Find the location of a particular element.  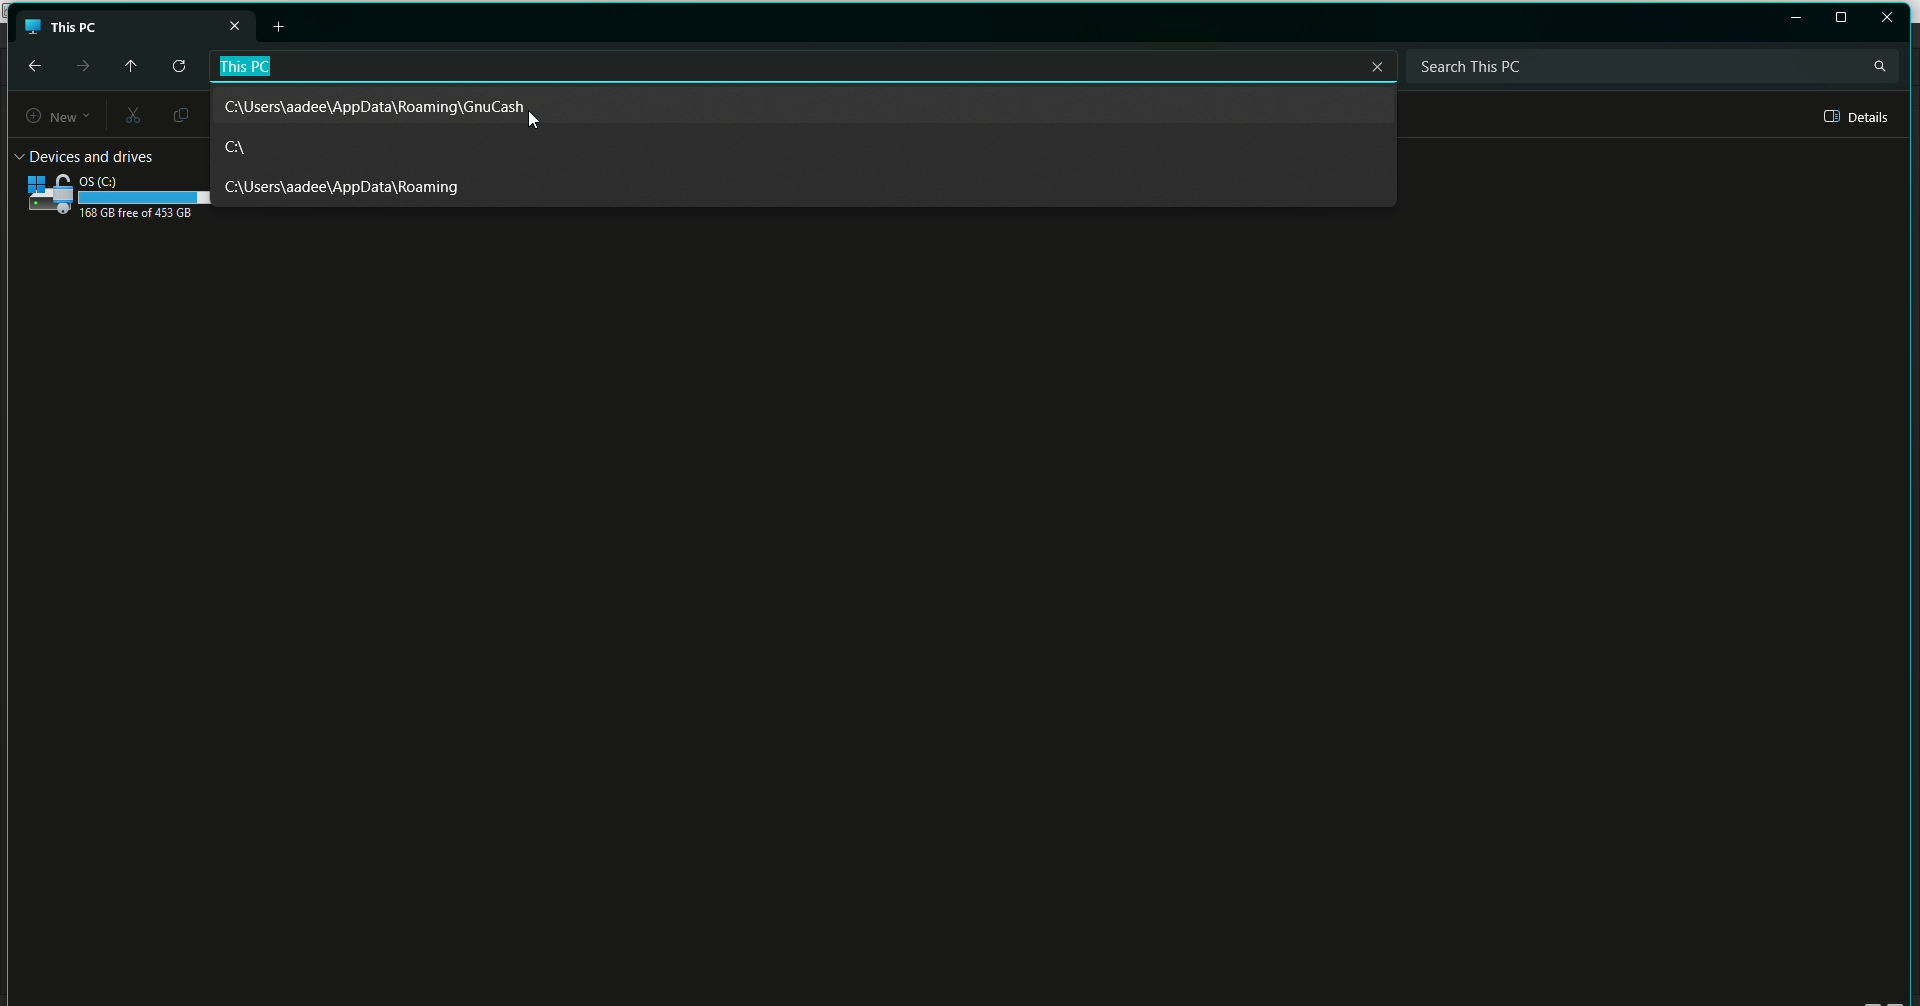

Refresh is located at coordinates (177, 67).